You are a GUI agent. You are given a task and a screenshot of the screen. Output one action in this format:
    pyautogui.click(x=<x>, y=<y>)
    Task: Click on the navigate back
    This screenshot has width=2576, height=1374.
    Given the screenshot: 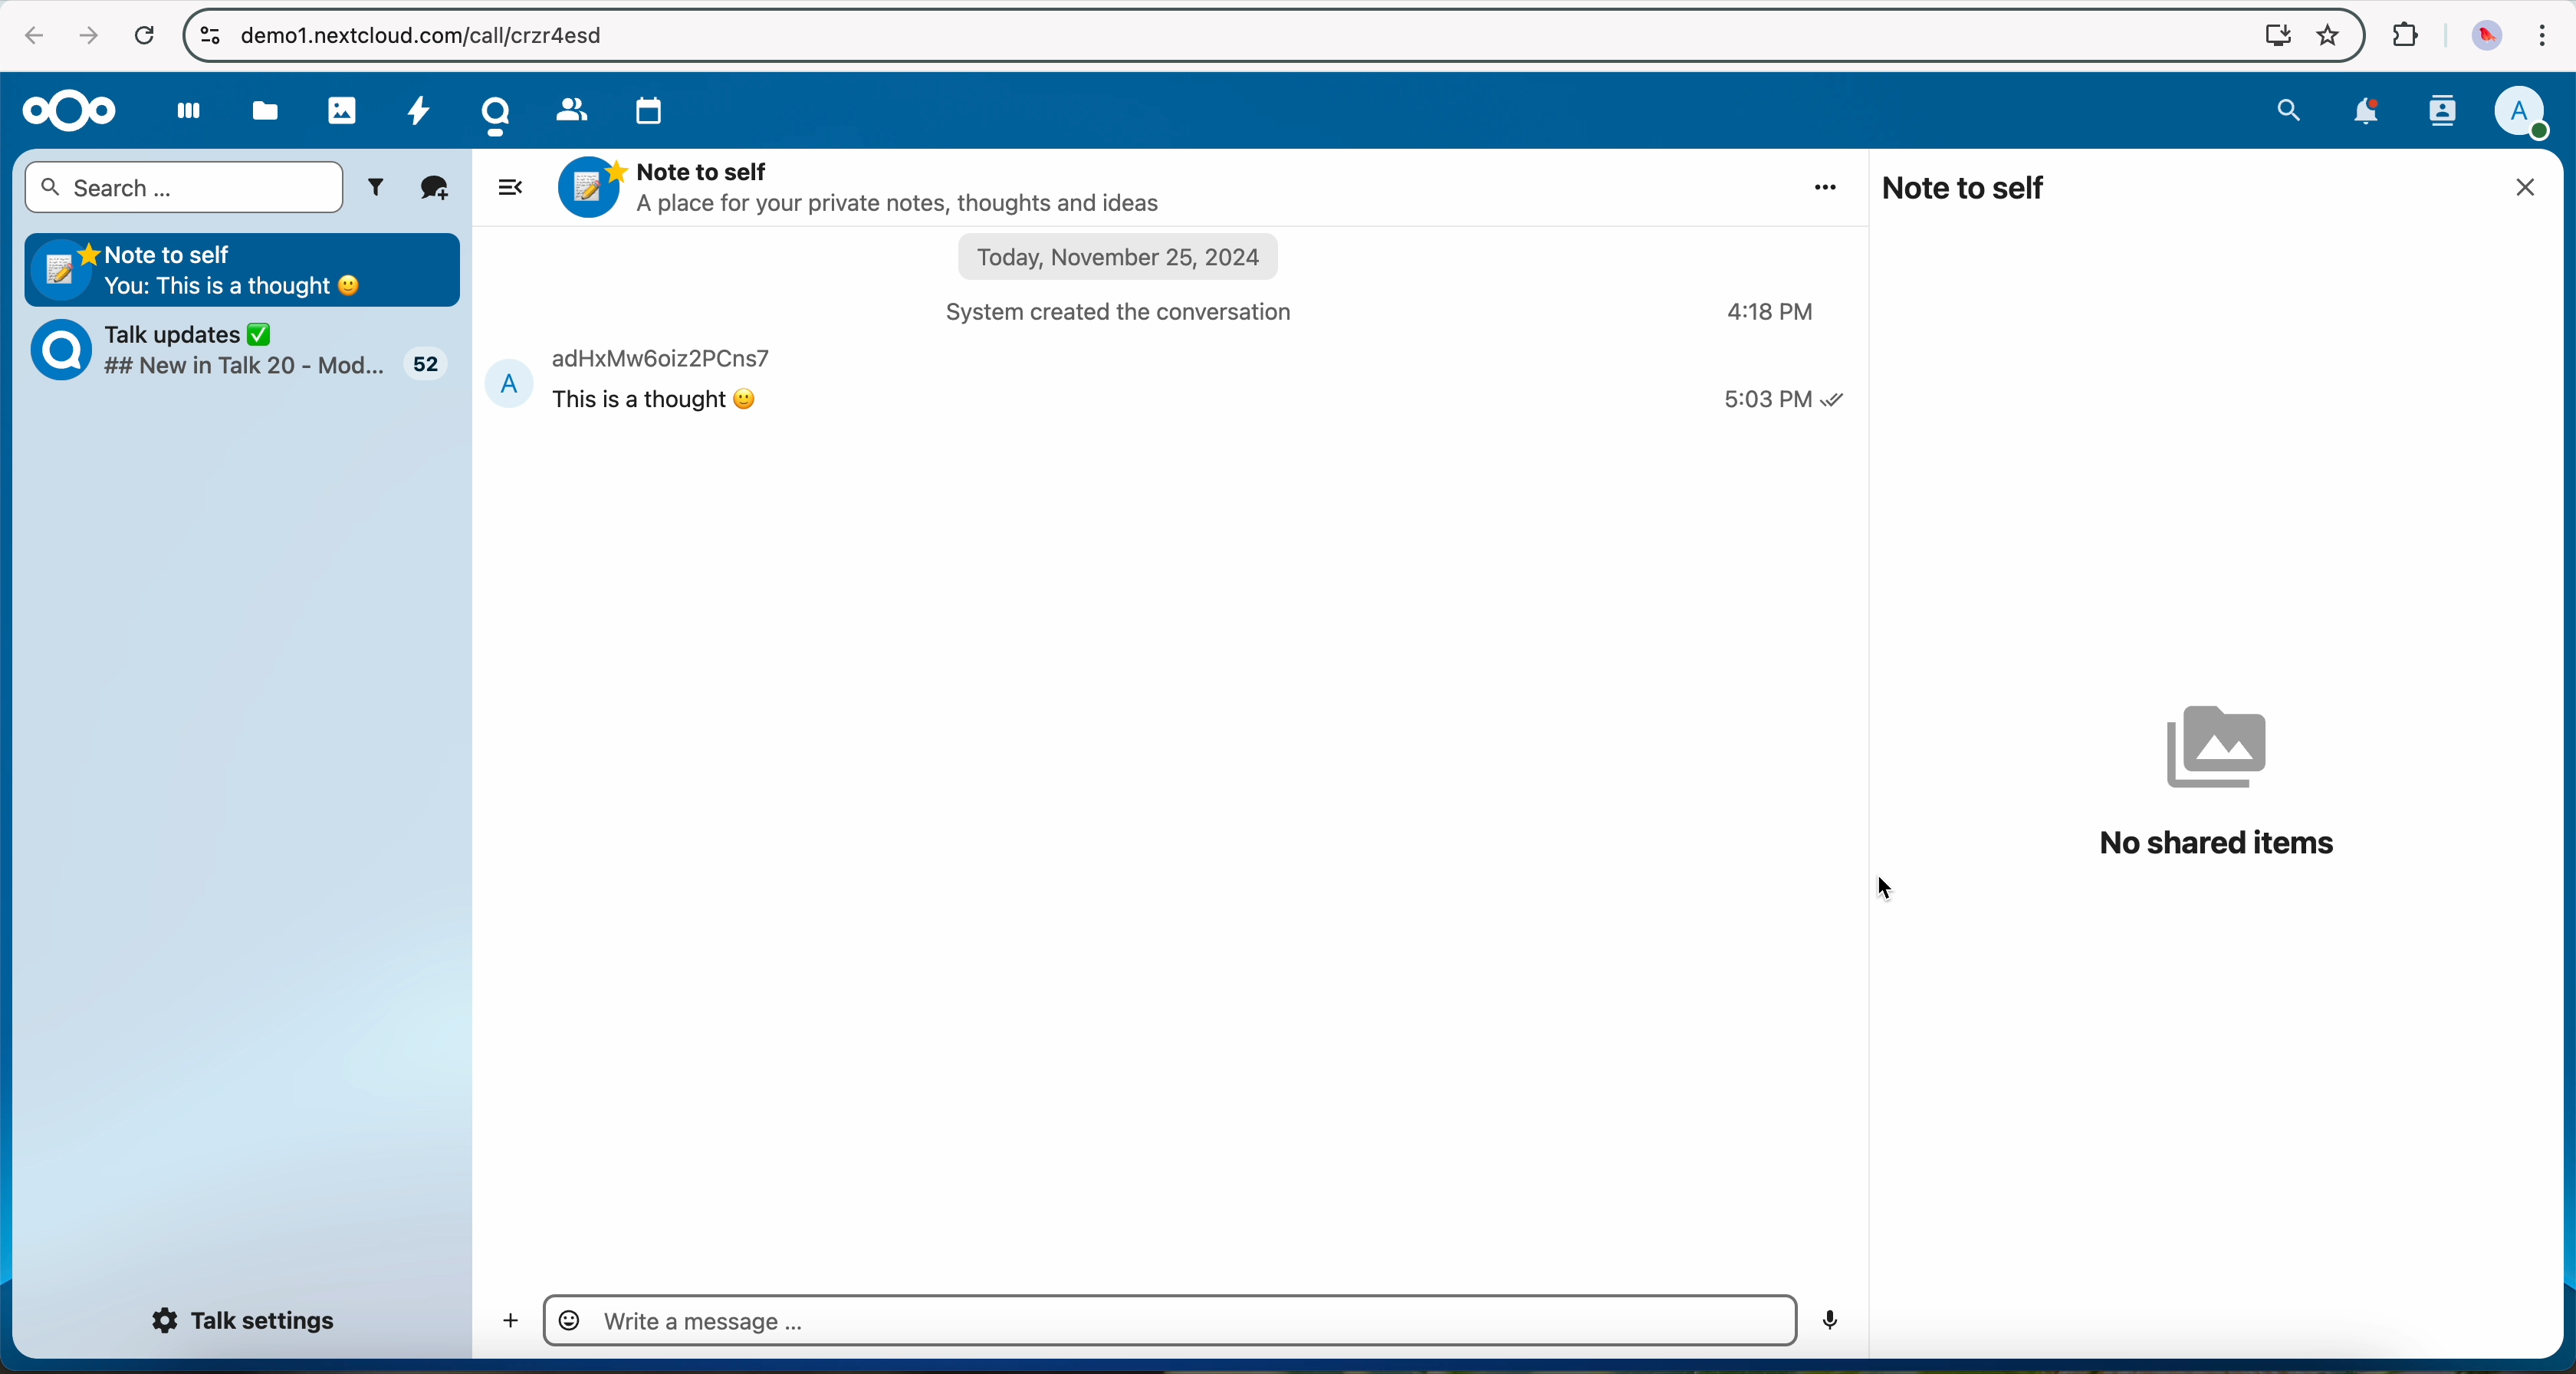 What is the action you would take?
    pyautogui.click(x=27, y=36)
    